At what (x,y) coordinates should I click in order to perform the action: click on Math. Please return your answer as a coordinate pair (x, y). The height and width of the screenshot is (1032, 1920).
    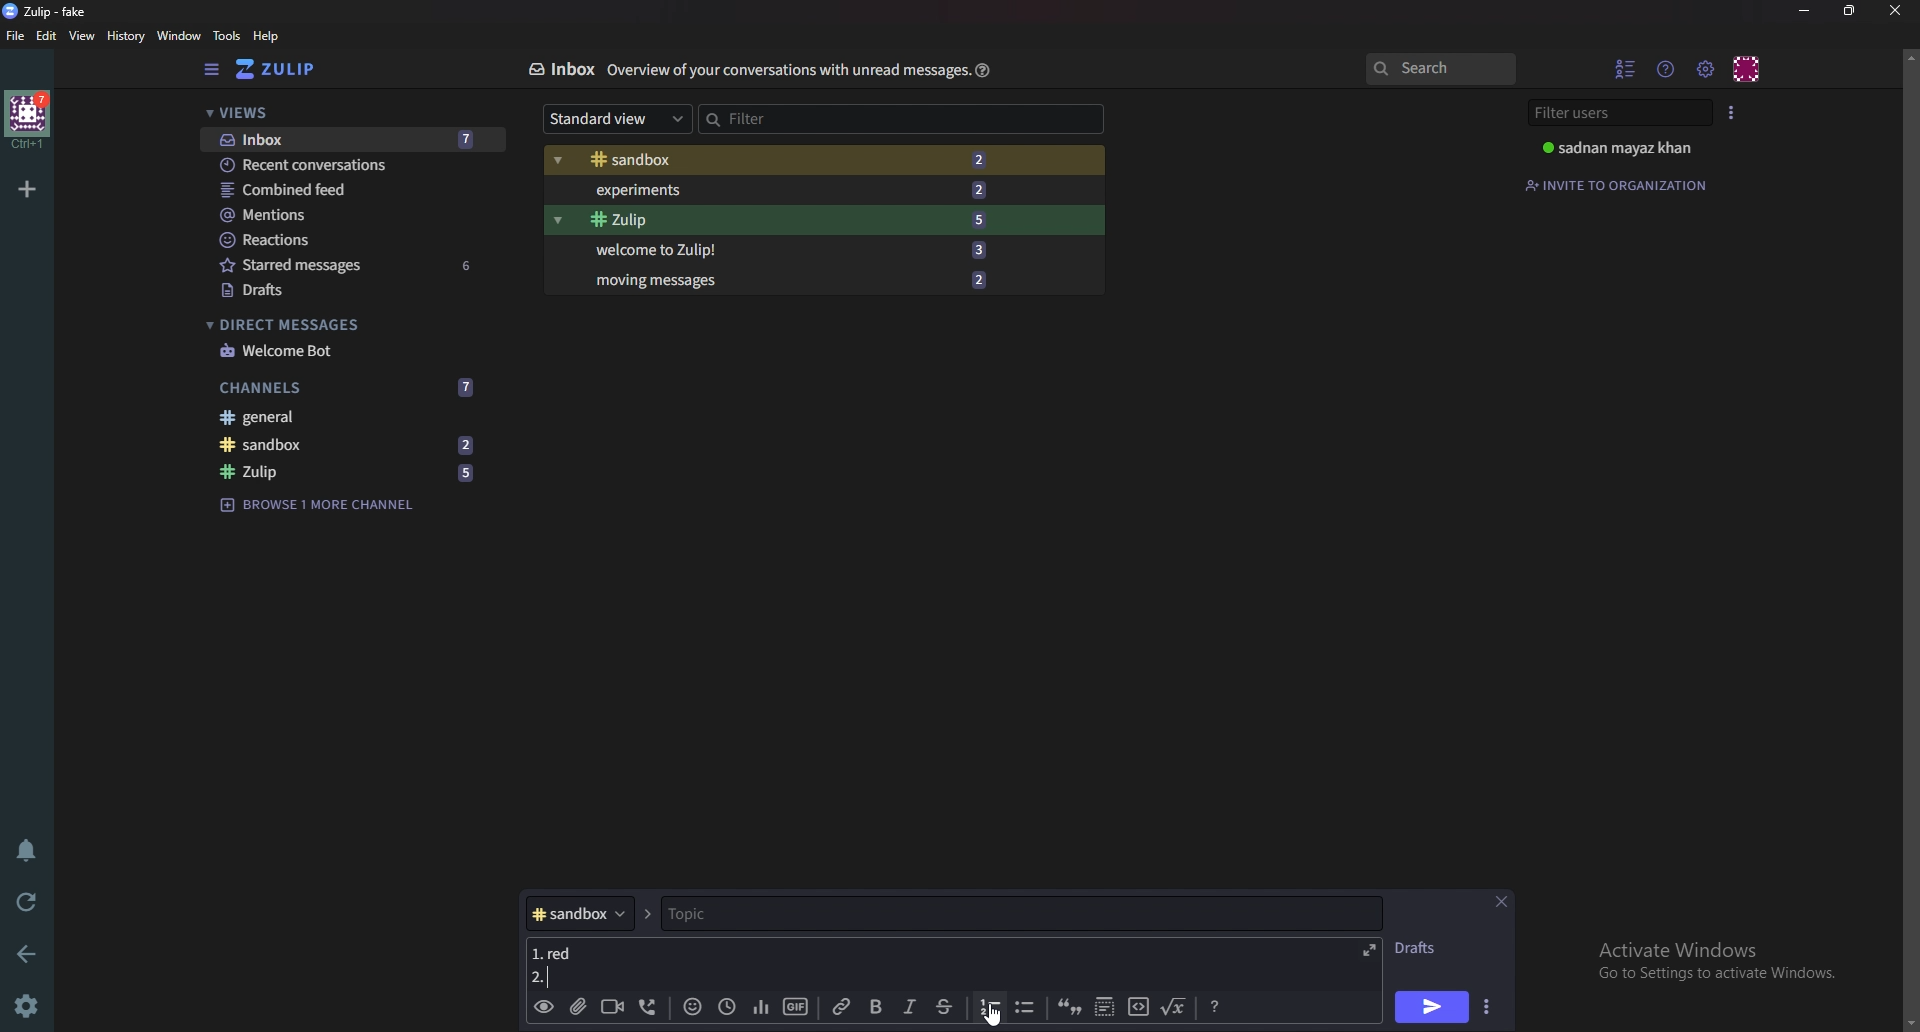
    Looking at the image, I should click on (1175, 1006).